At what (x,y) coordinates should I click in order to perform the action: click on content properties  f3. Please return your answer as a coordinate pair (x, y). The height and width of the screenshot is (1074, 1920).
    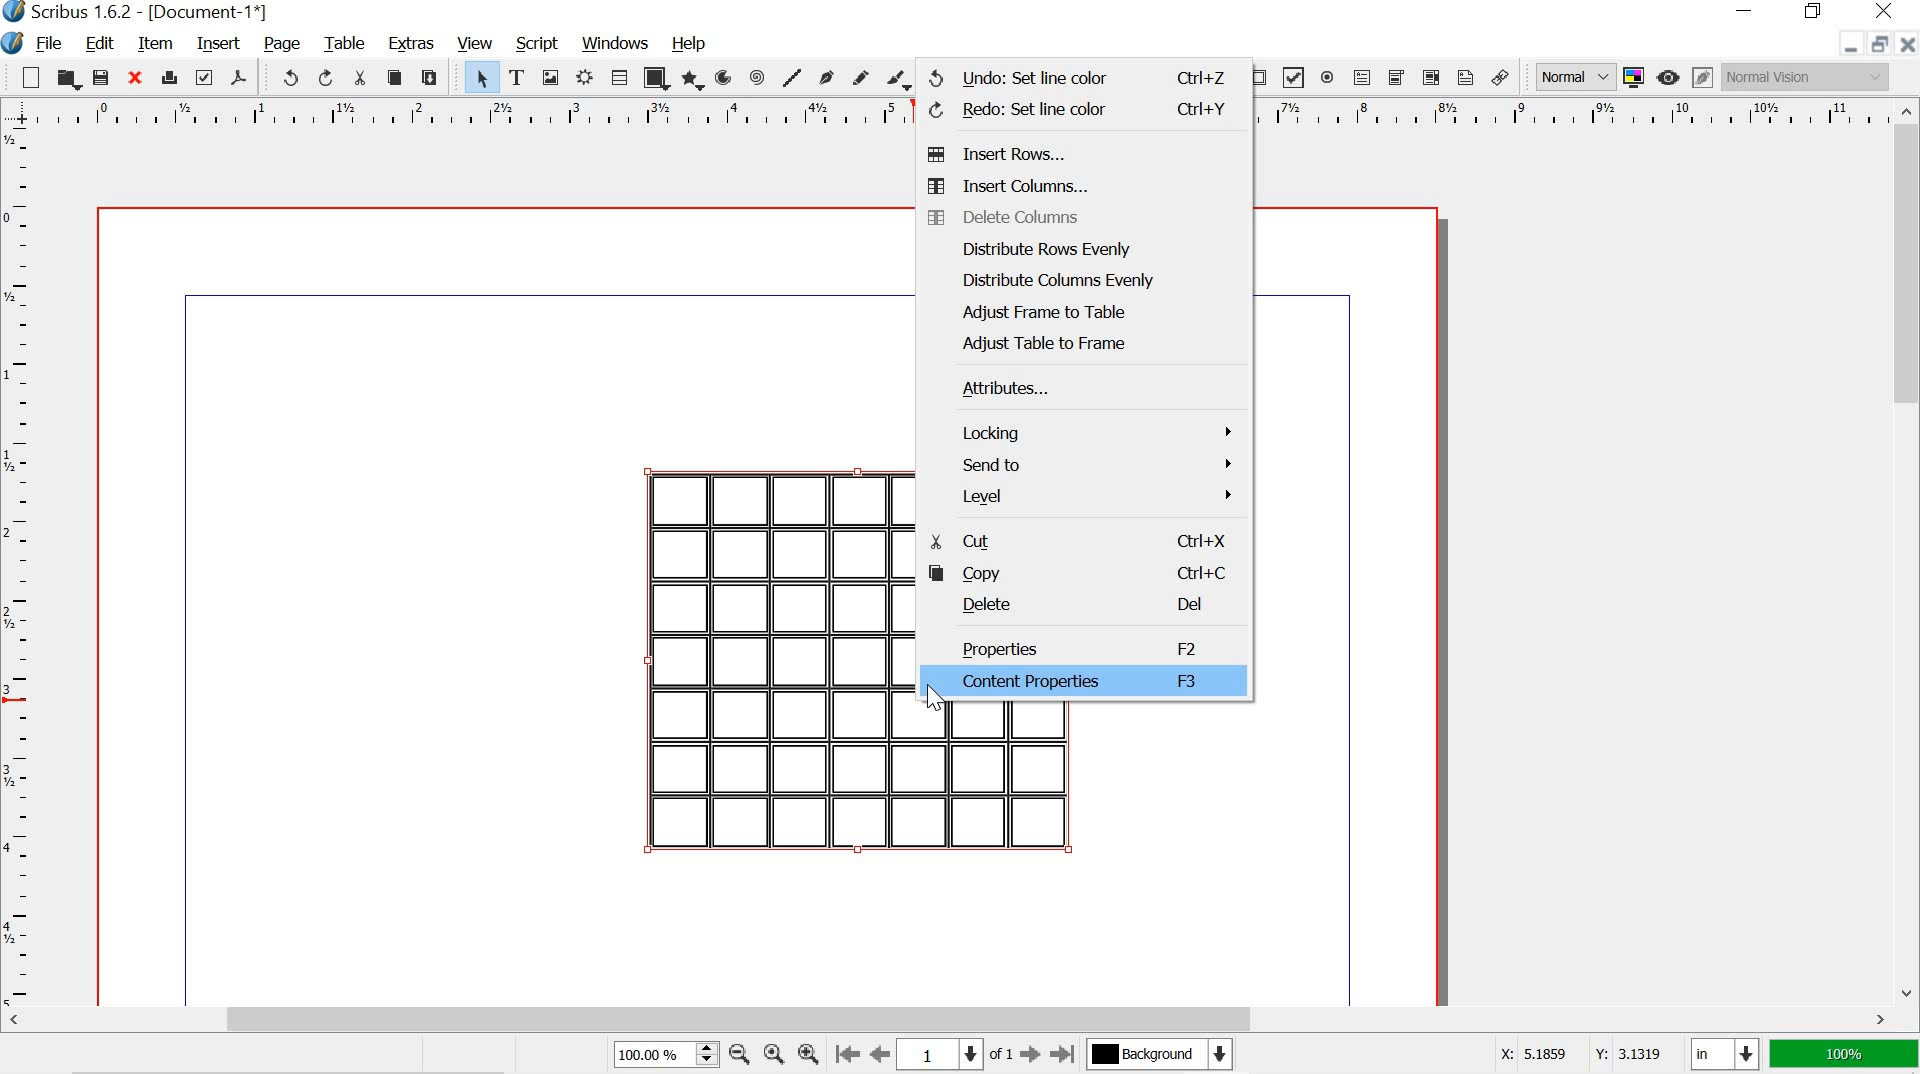
    Looking at the image, I should click on (1082, 683).